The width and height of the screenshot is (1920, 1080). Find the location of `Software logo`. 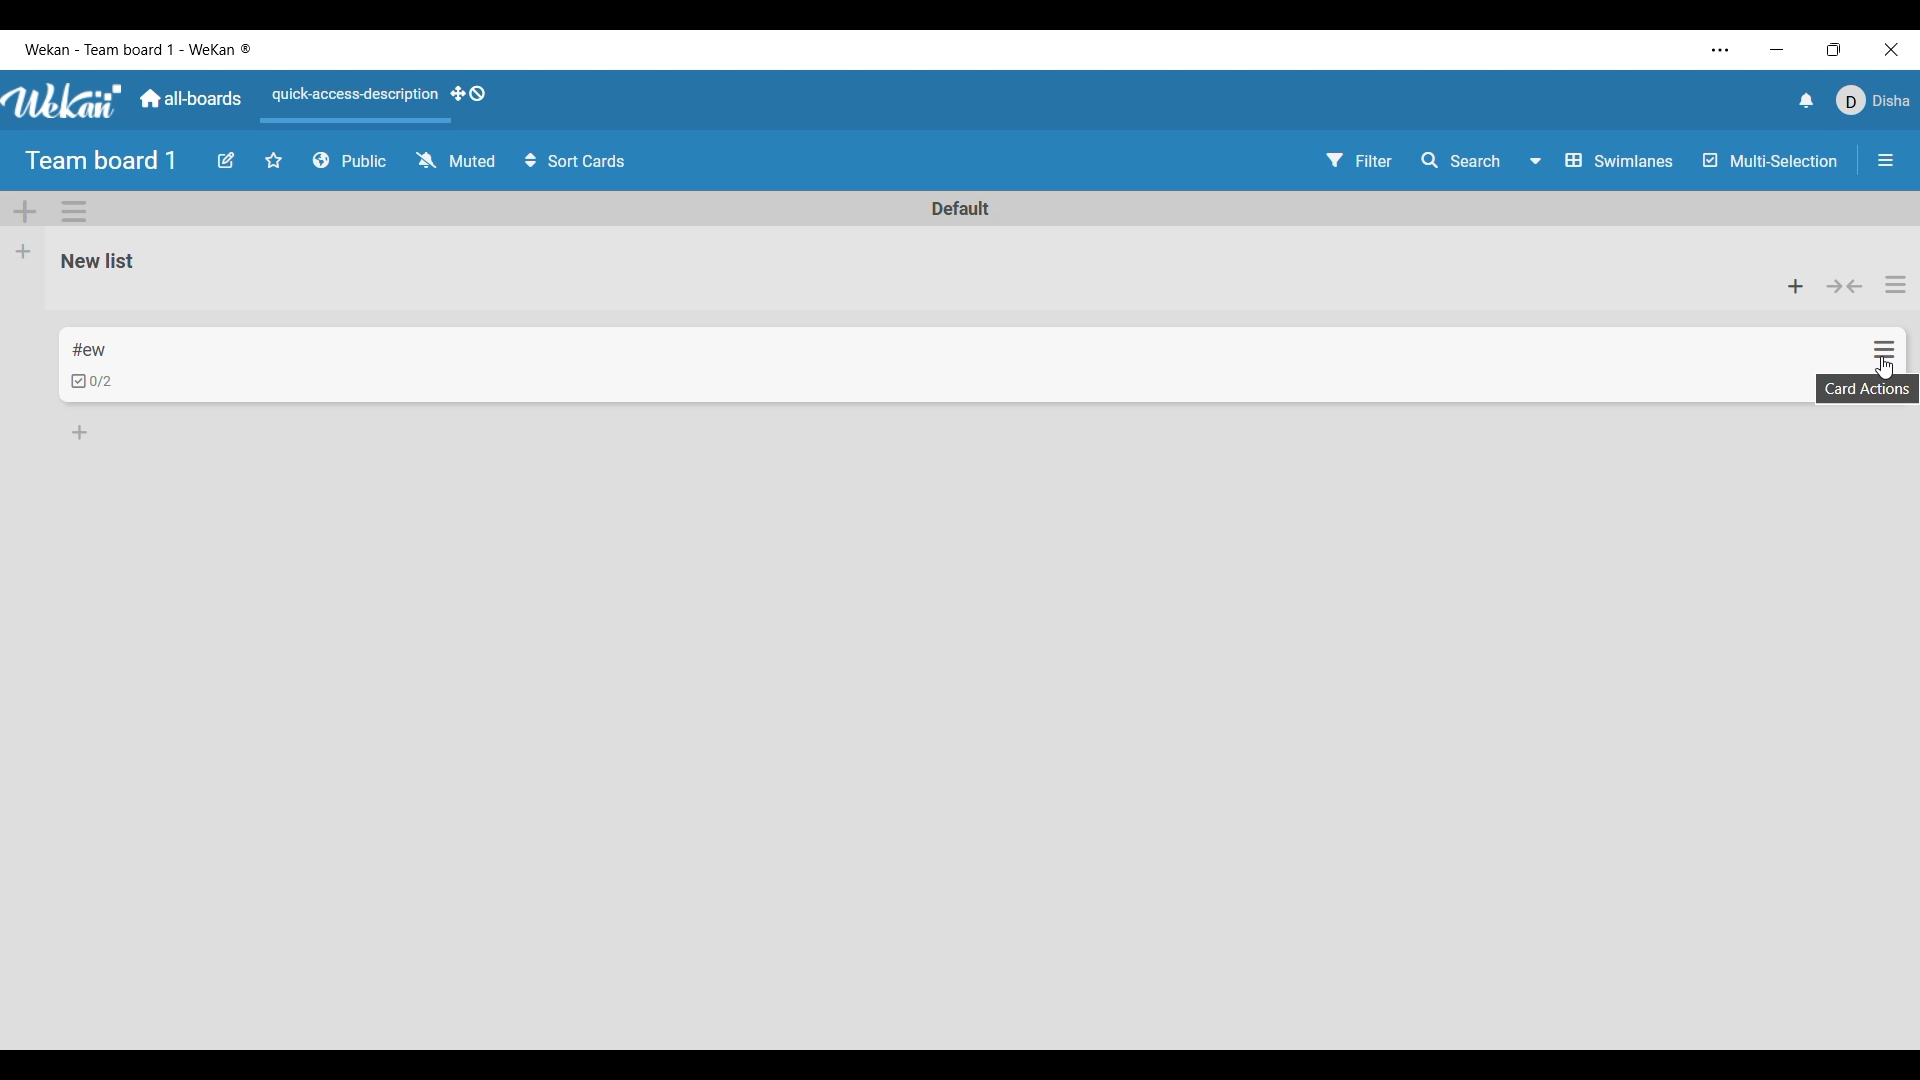

Software logo is located at coordinates (64, 101).